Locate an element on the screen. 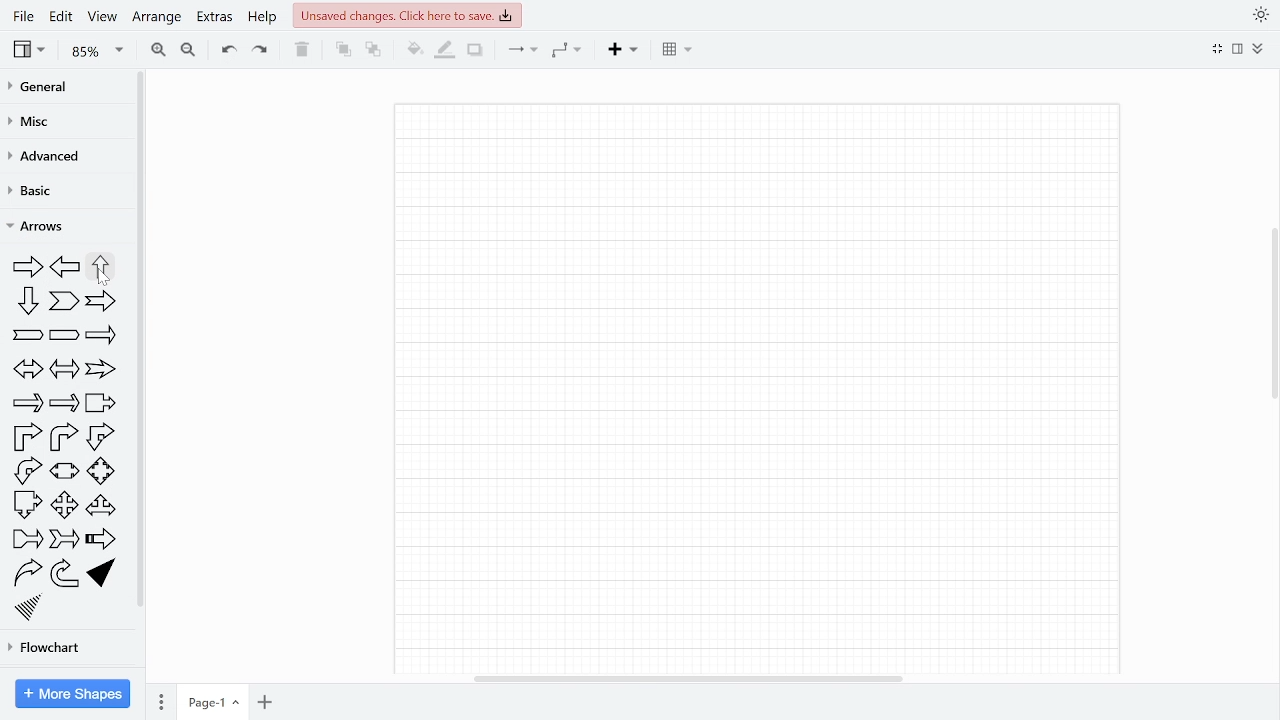 Image resolution: width=1280 pixels, height=720 pixels. Zoom out is located at coordinates (188, 50).